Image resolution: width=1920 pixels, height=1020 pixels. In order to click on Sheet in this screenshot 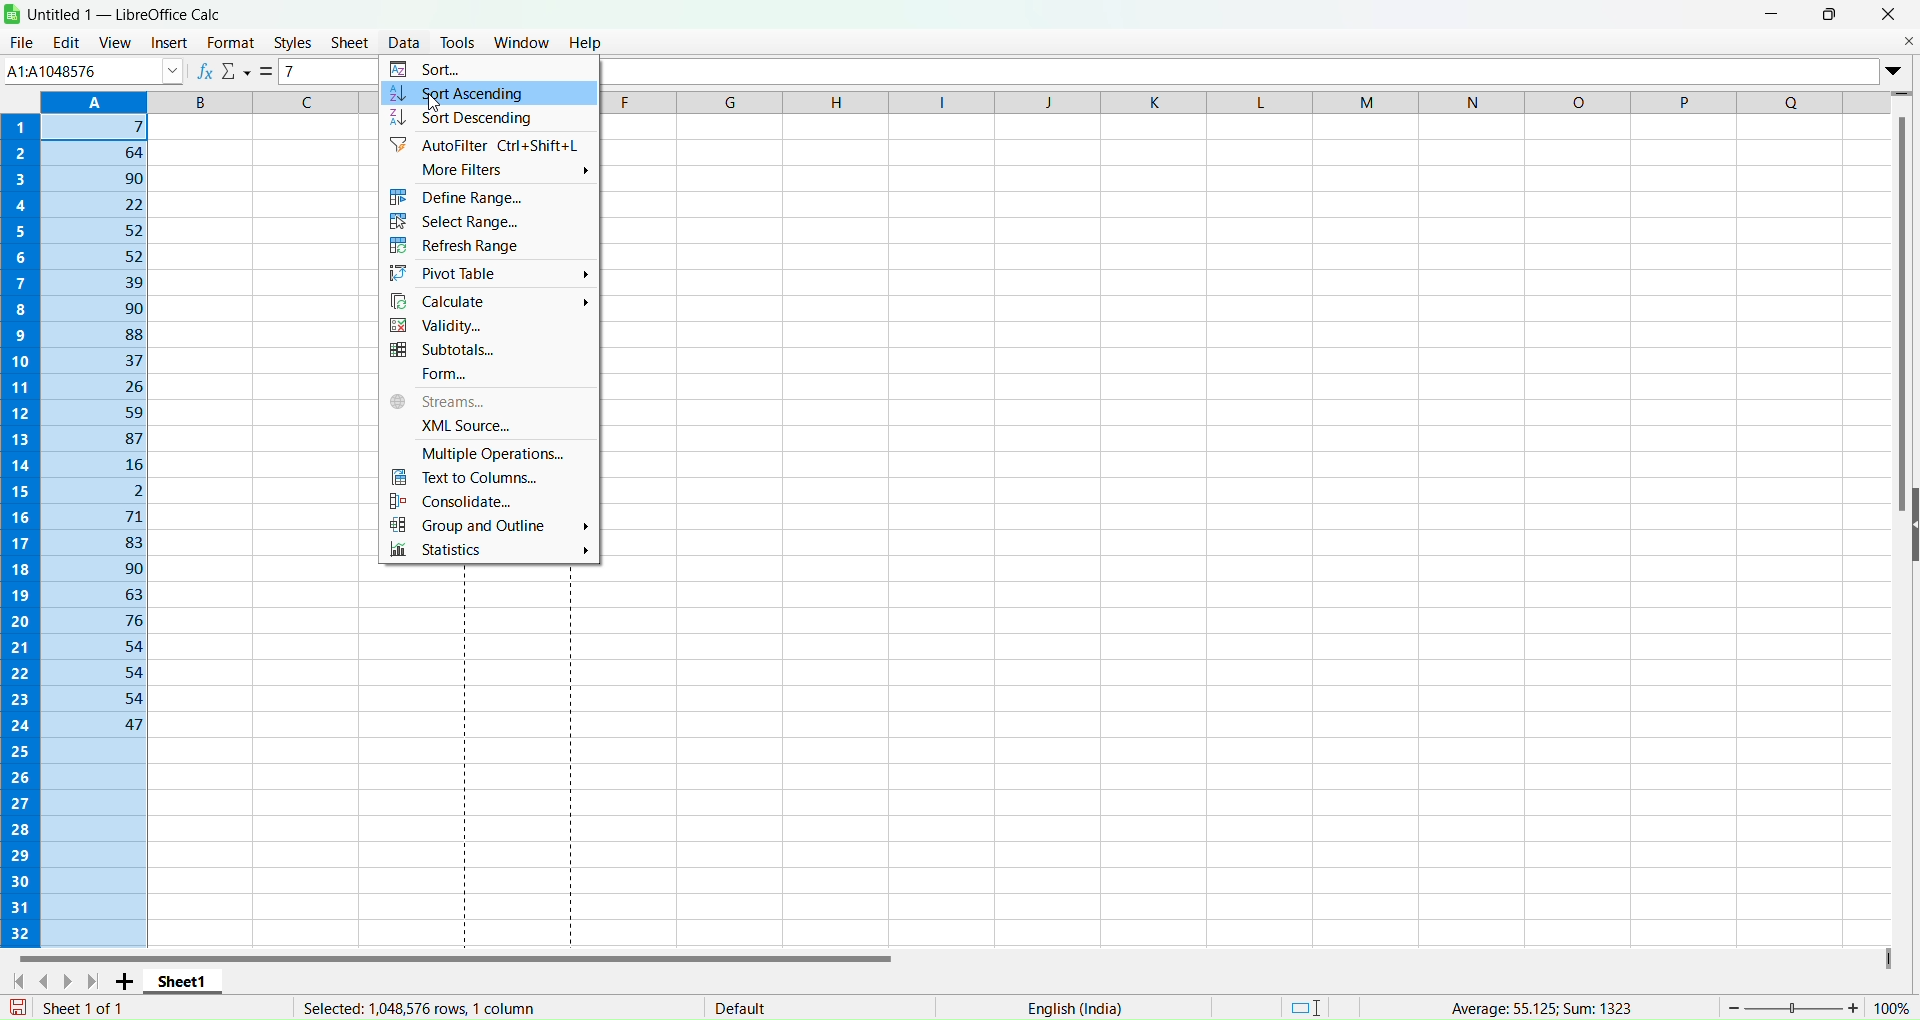, I will do `click(350, 42)`.